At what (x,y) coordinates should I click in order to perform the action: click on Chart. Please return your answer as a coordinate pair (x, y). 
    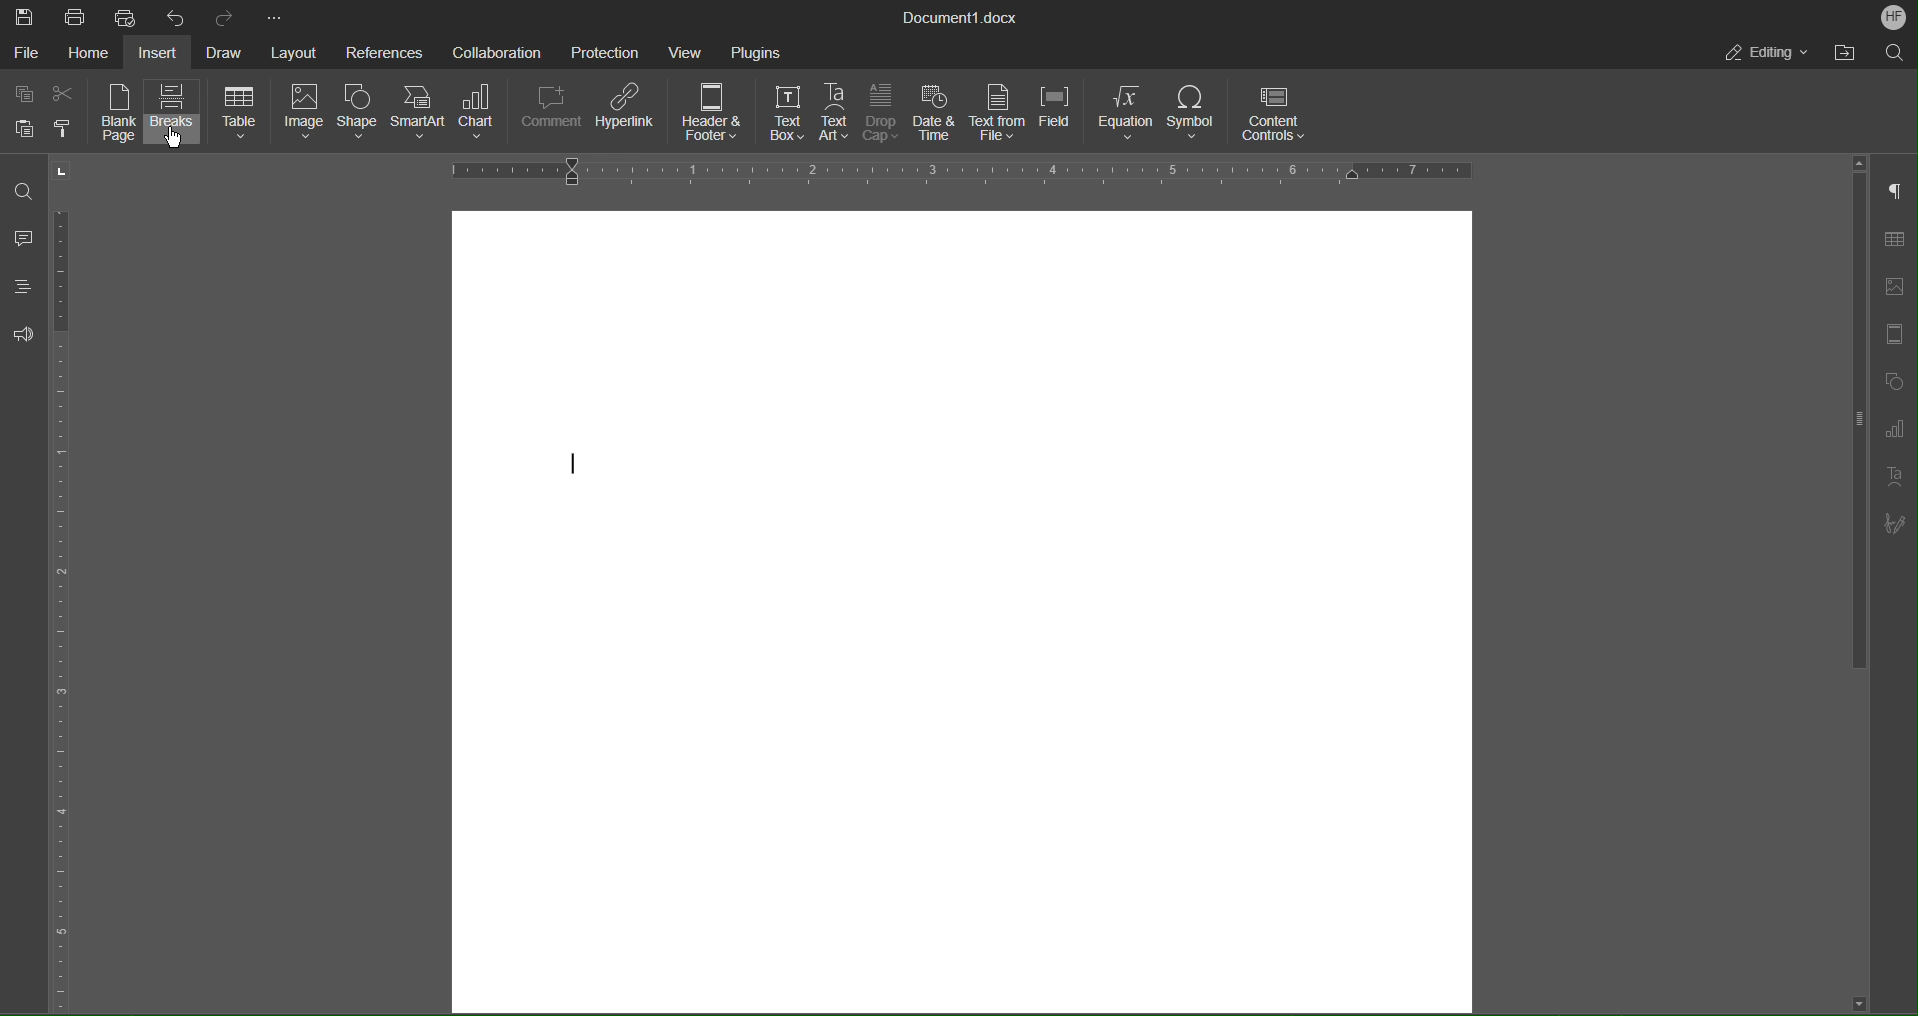
    Looking at the image, I should click on (480, 115).